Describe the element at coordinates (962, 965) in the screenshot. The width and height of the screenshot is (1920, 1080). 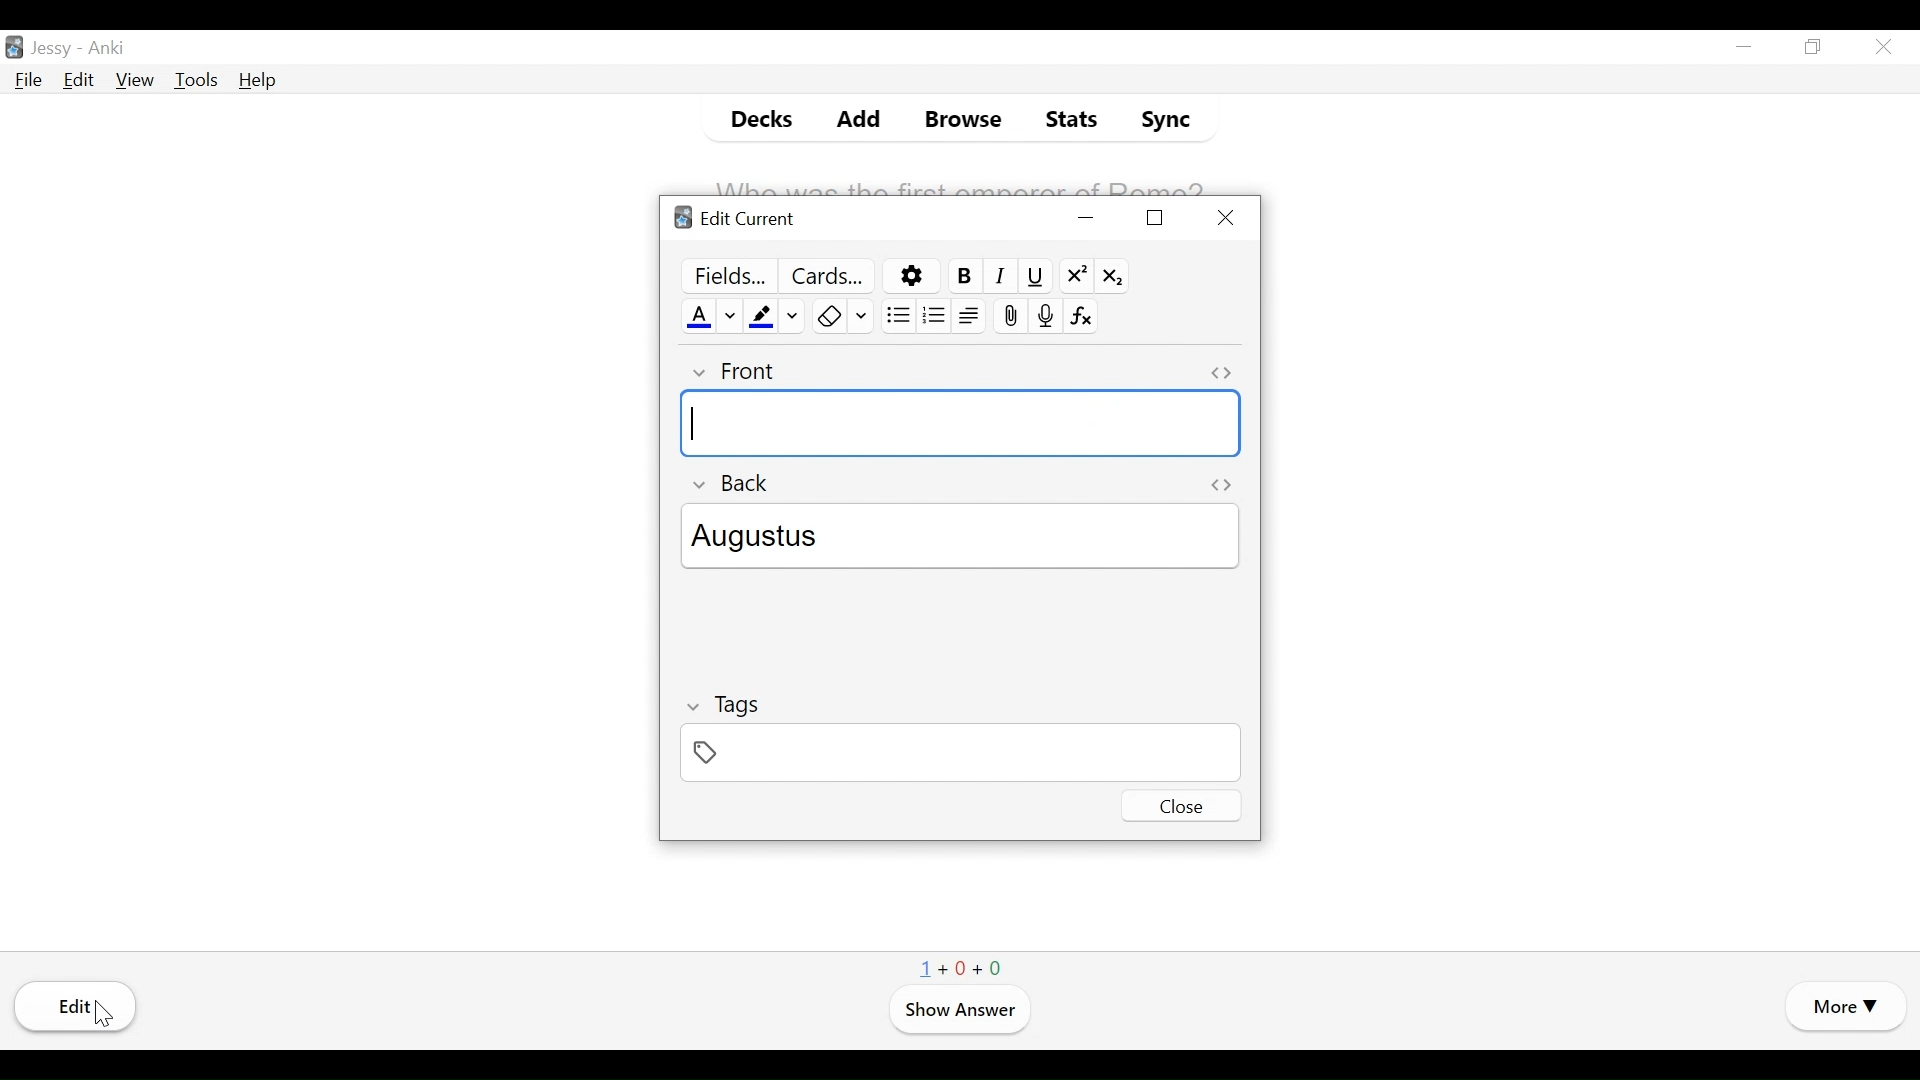
I see `1+0+0` at that location.